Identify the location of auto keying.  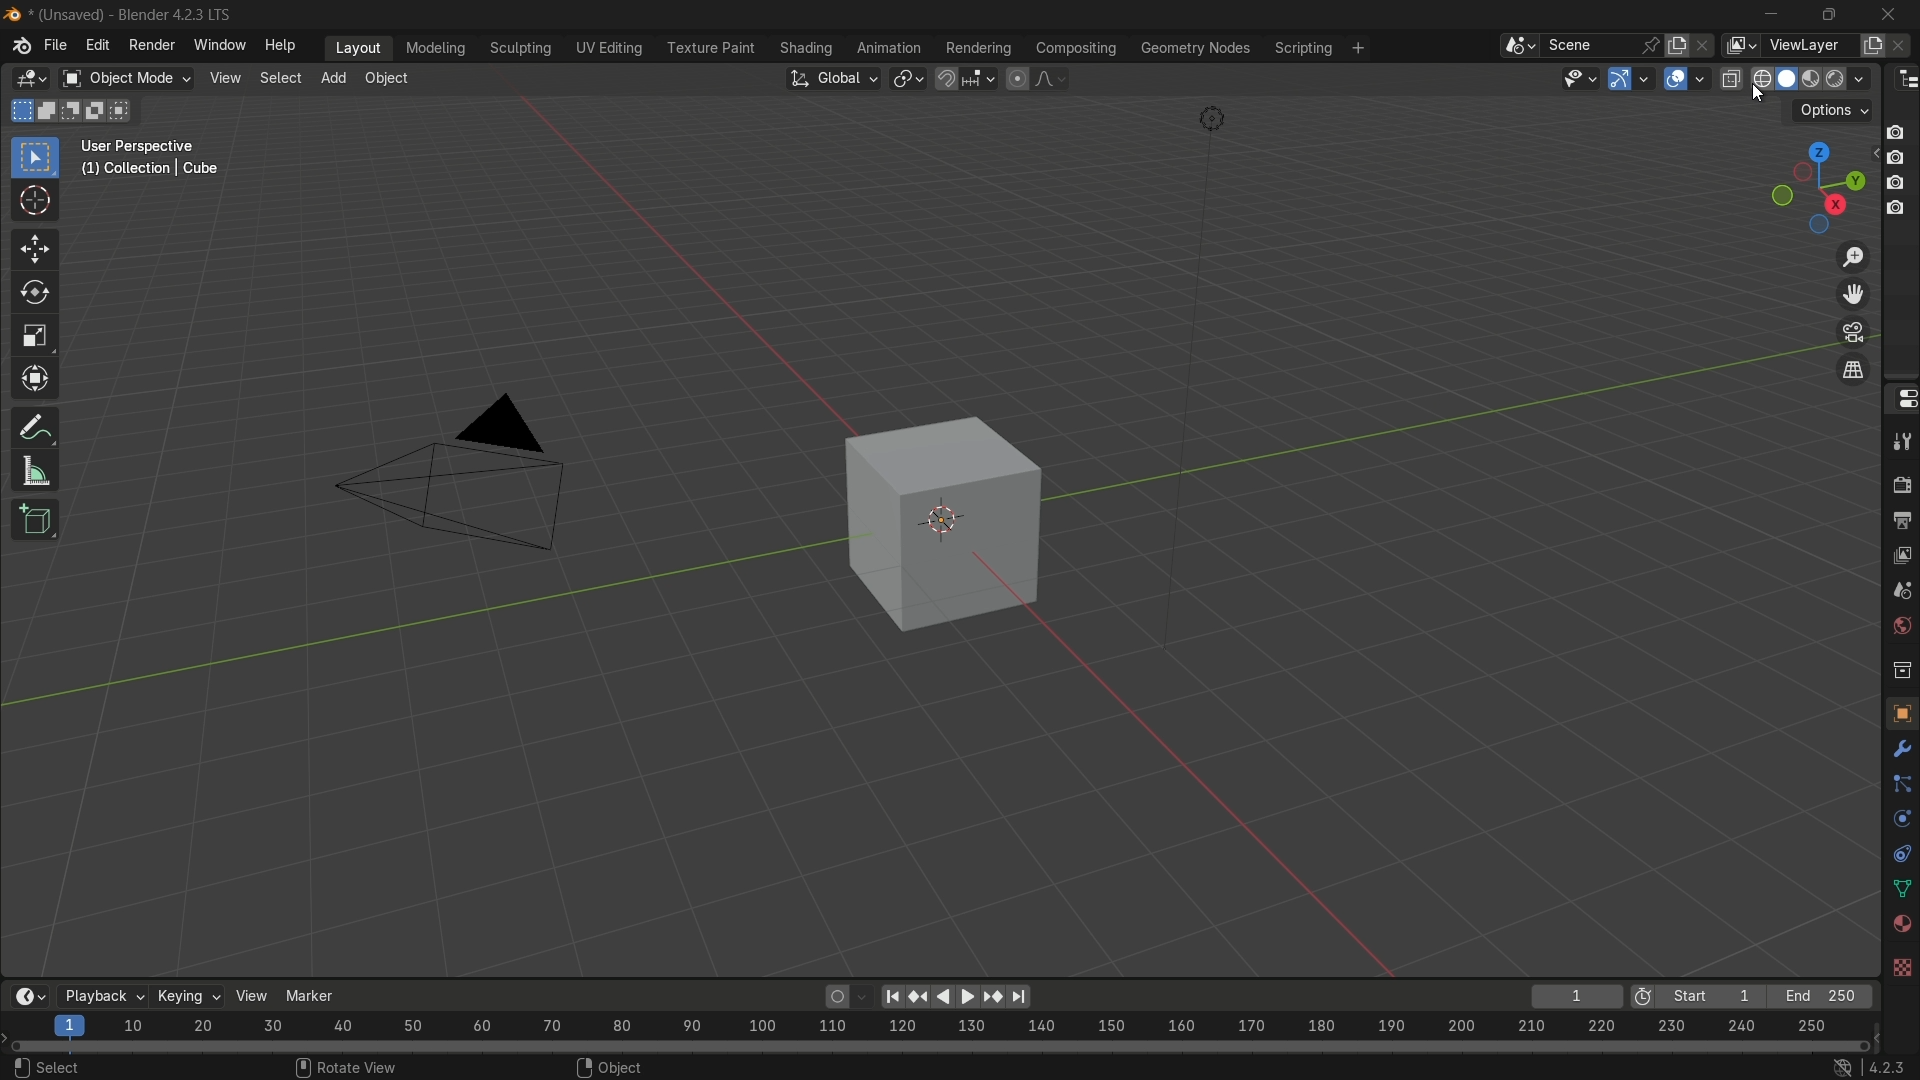
(837, 996).